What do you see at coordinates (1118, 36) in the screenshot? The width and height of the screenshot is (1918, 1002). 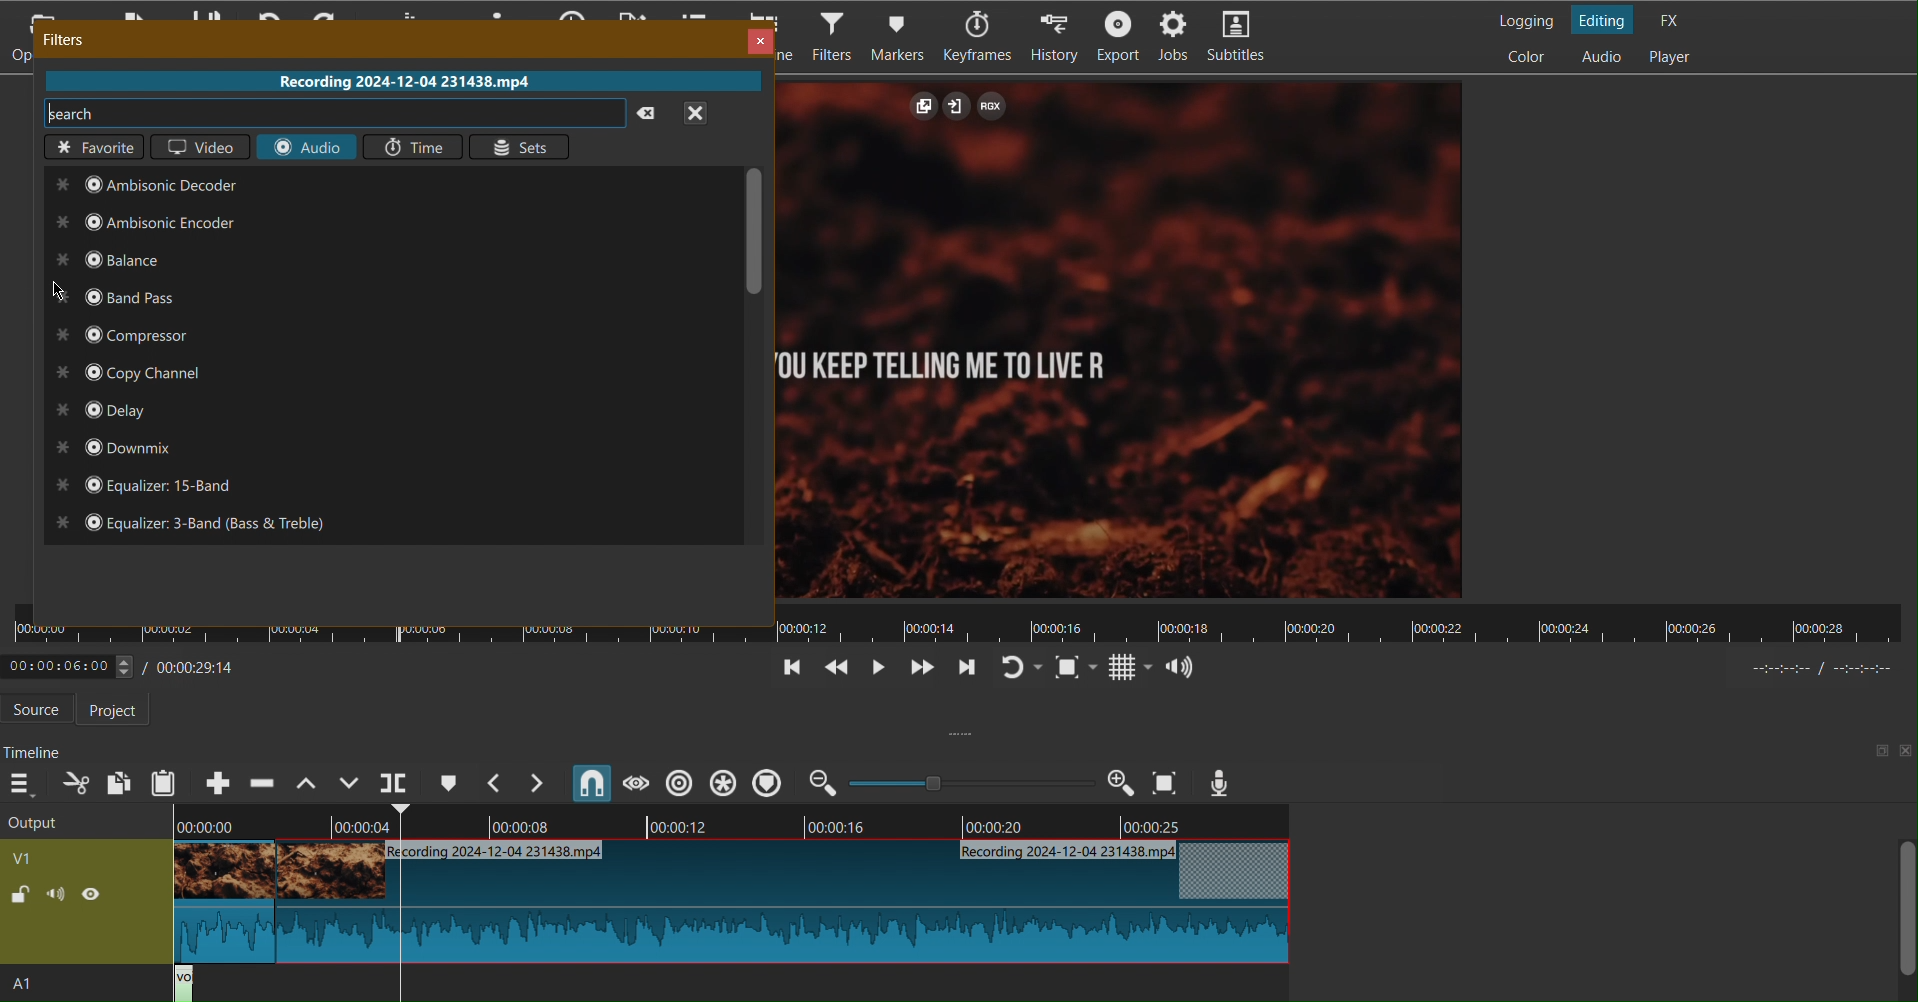 I see `Export` at bounding box center [1118, 36].